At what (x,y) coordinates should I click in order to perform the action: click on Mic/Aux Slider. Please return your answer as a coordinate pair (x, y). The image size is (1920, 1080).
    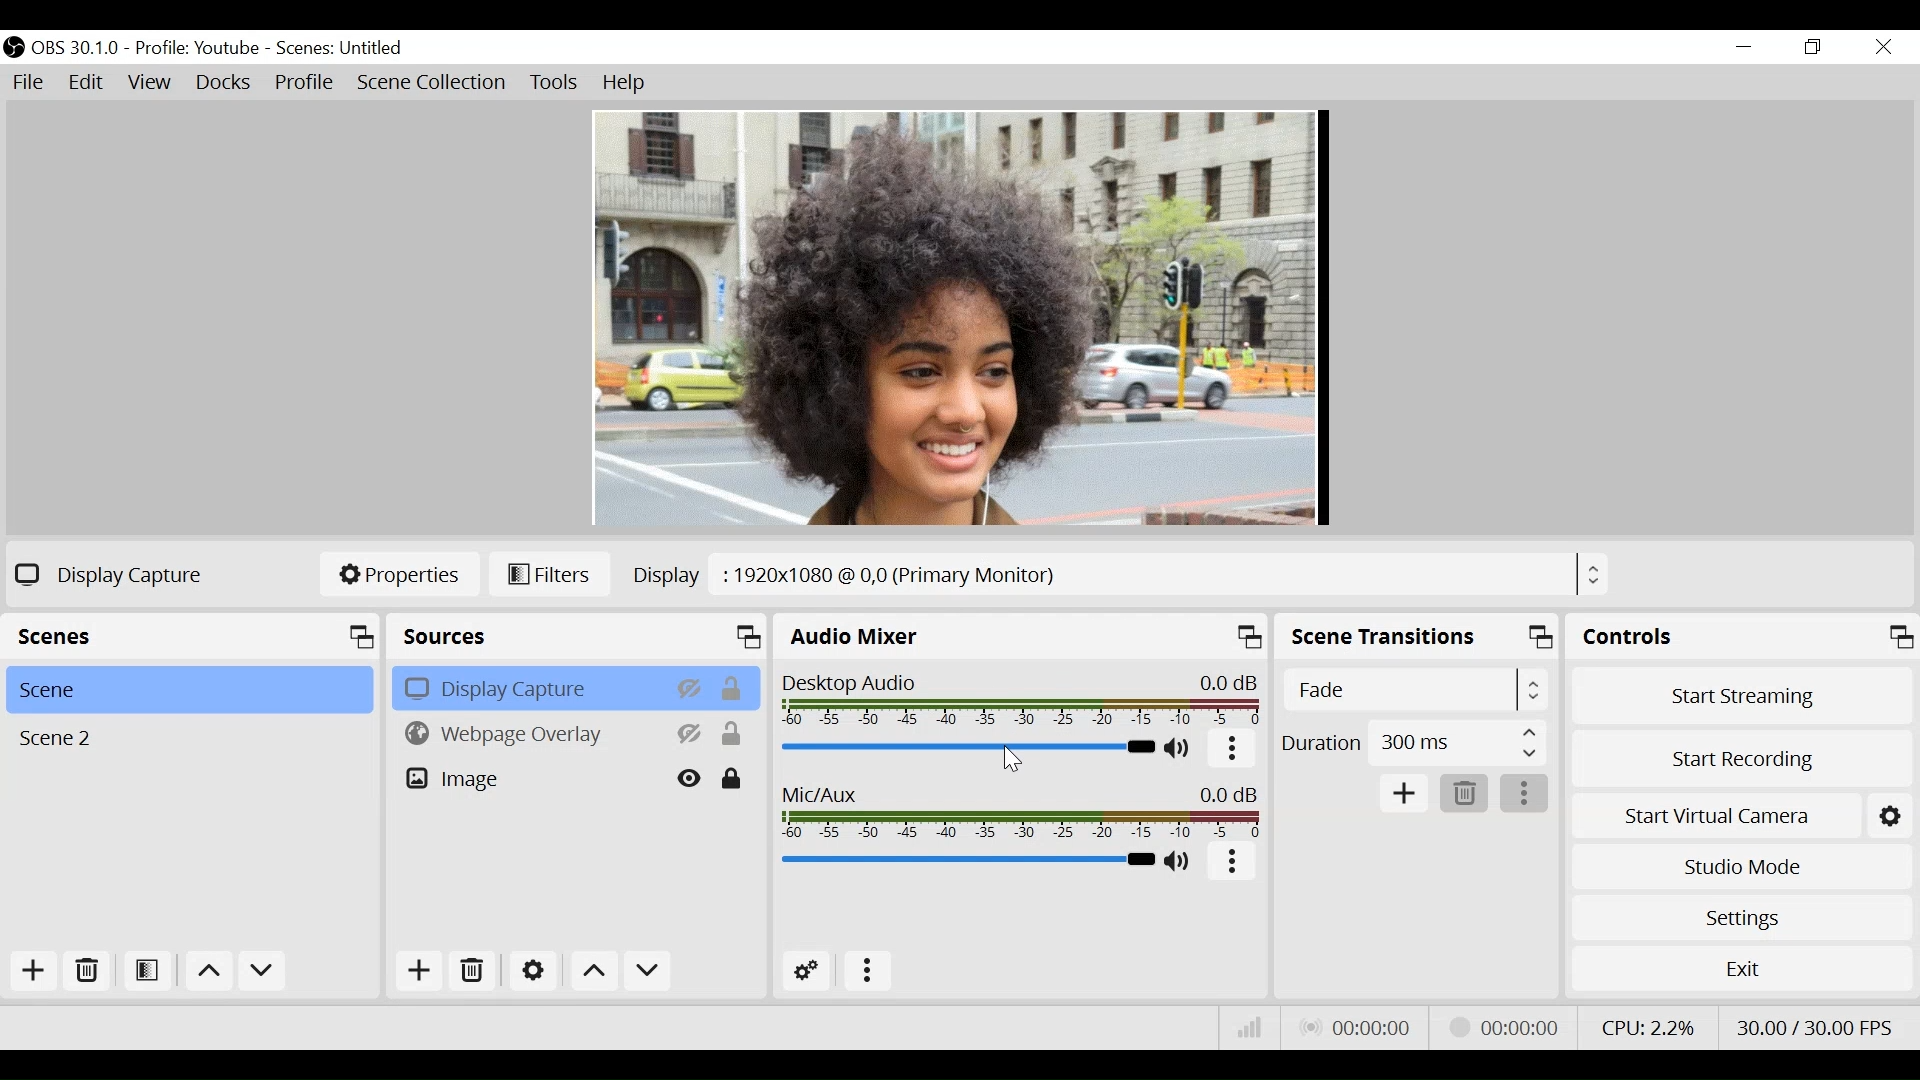
    Looking at the image, I should click on (967, 860).